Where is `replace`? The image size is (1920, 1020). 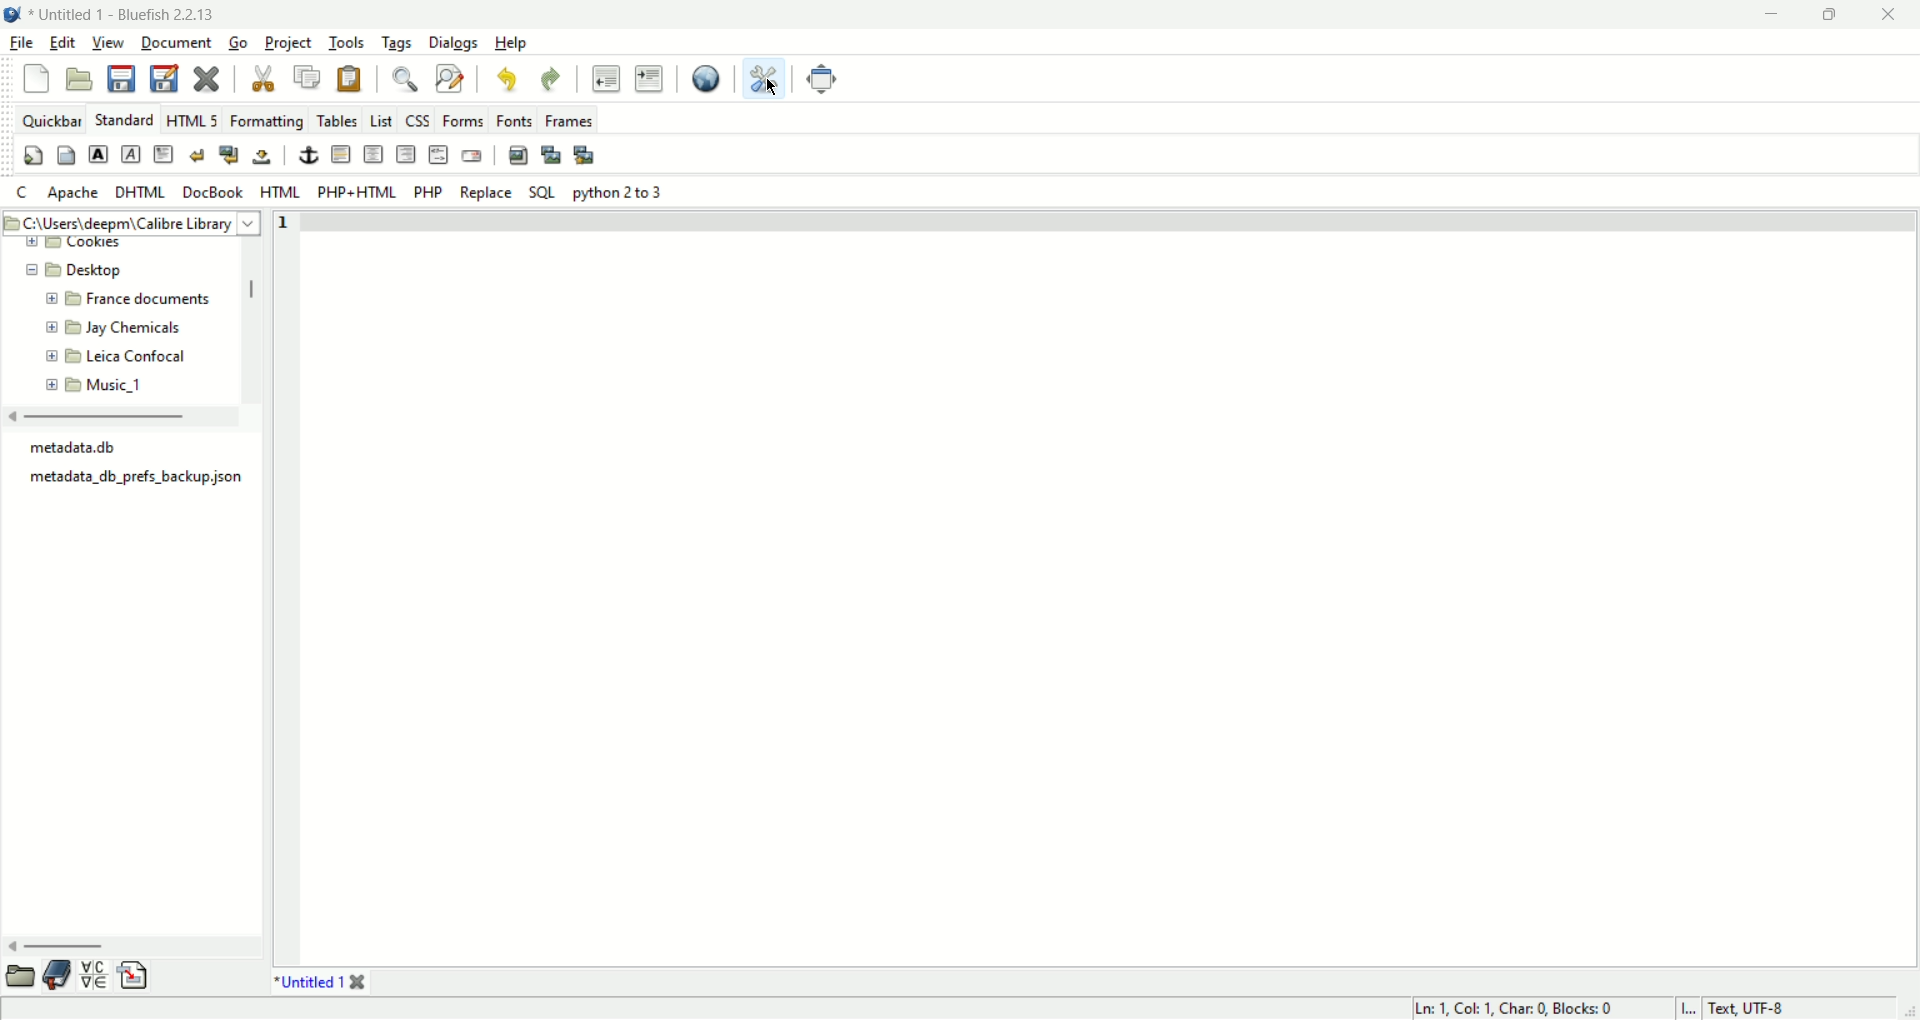
replace is located at coordinates (486, 194).